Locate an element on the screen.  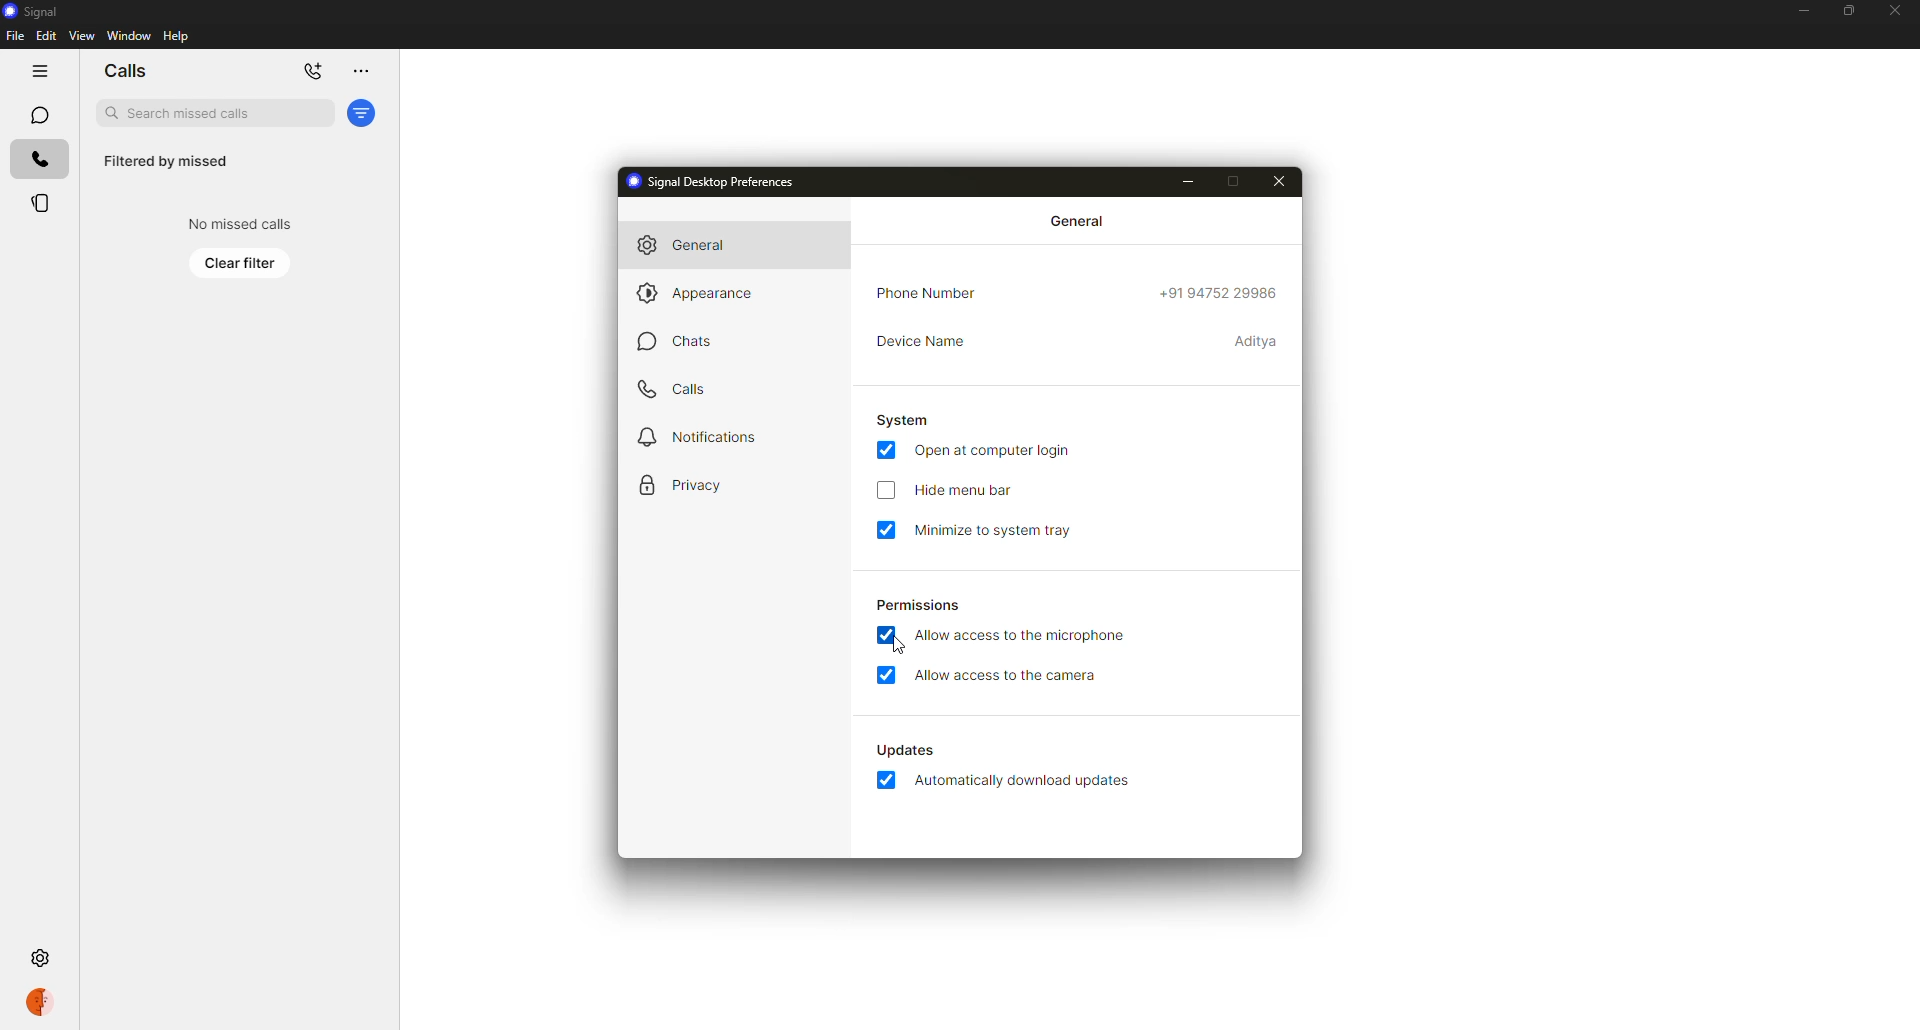
general is located at coordinates (1081, 220).